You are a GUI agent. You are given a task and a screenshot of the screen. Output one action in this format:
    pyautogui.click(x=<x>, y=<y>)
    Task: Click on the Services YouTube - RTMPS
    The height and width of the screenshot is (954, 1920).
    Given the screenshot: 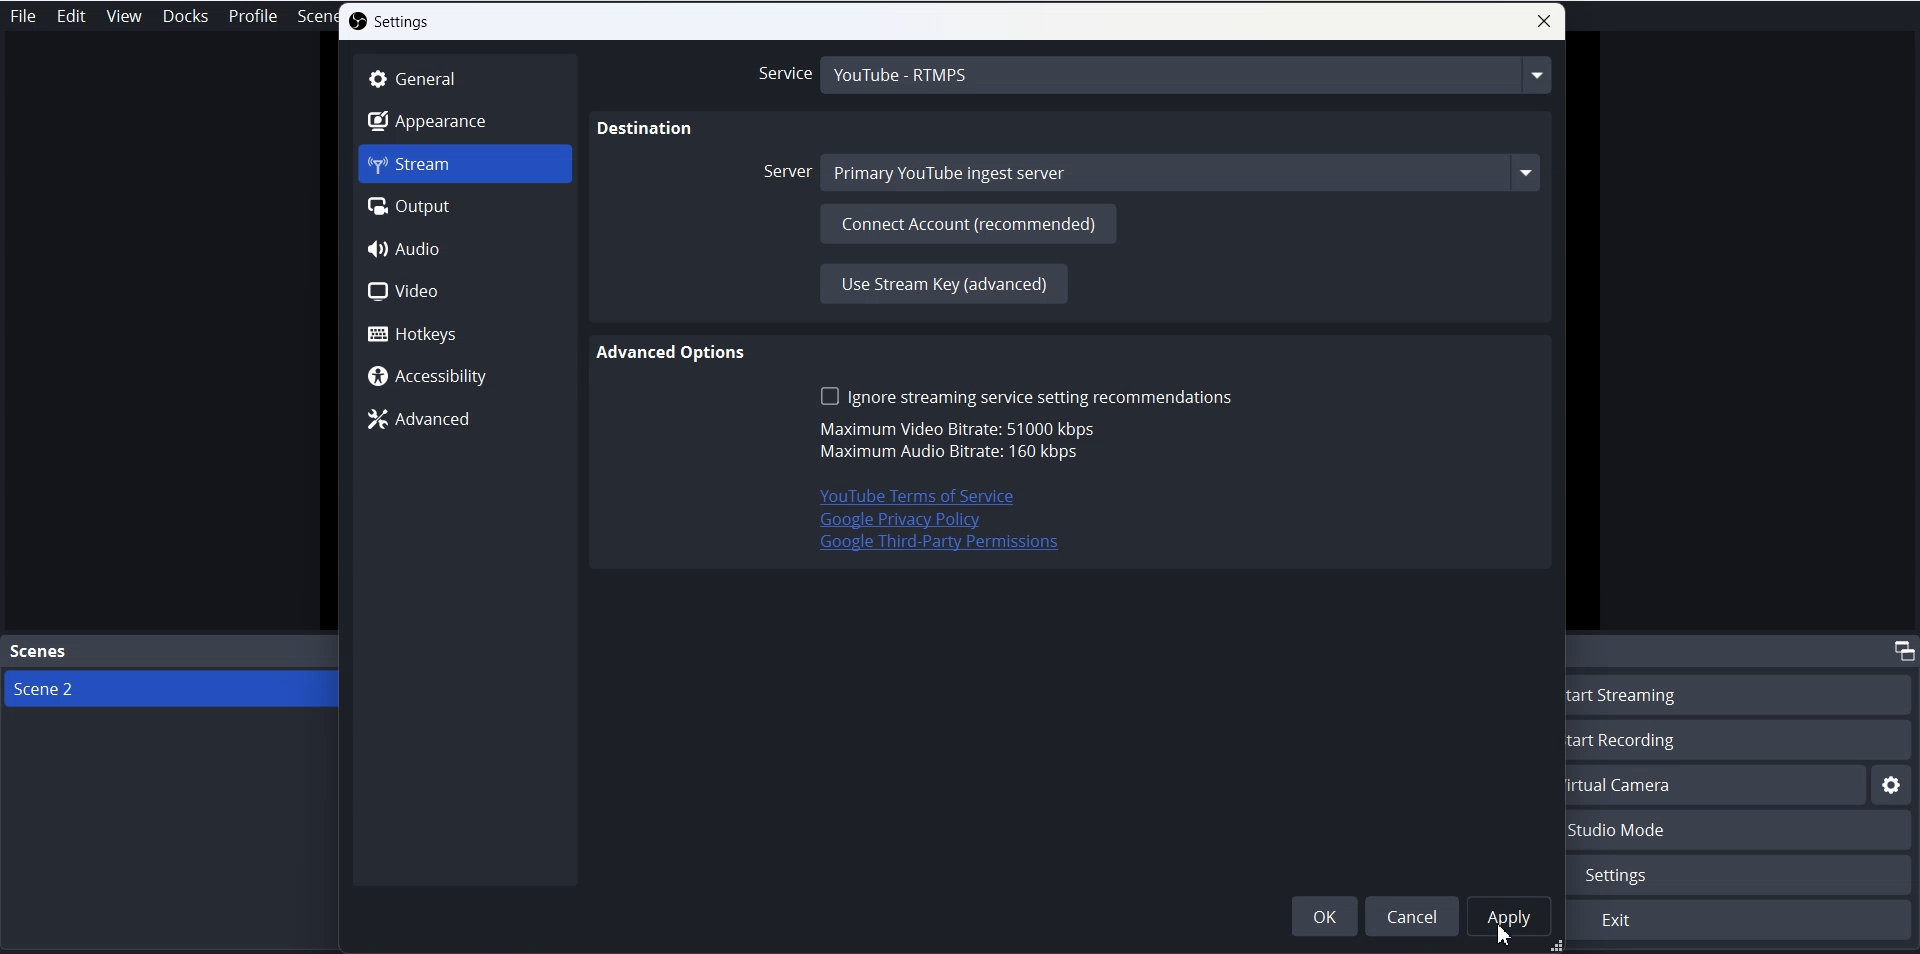 What is the action you would take?
    pyautogui.click(x=1152, y=76)
    